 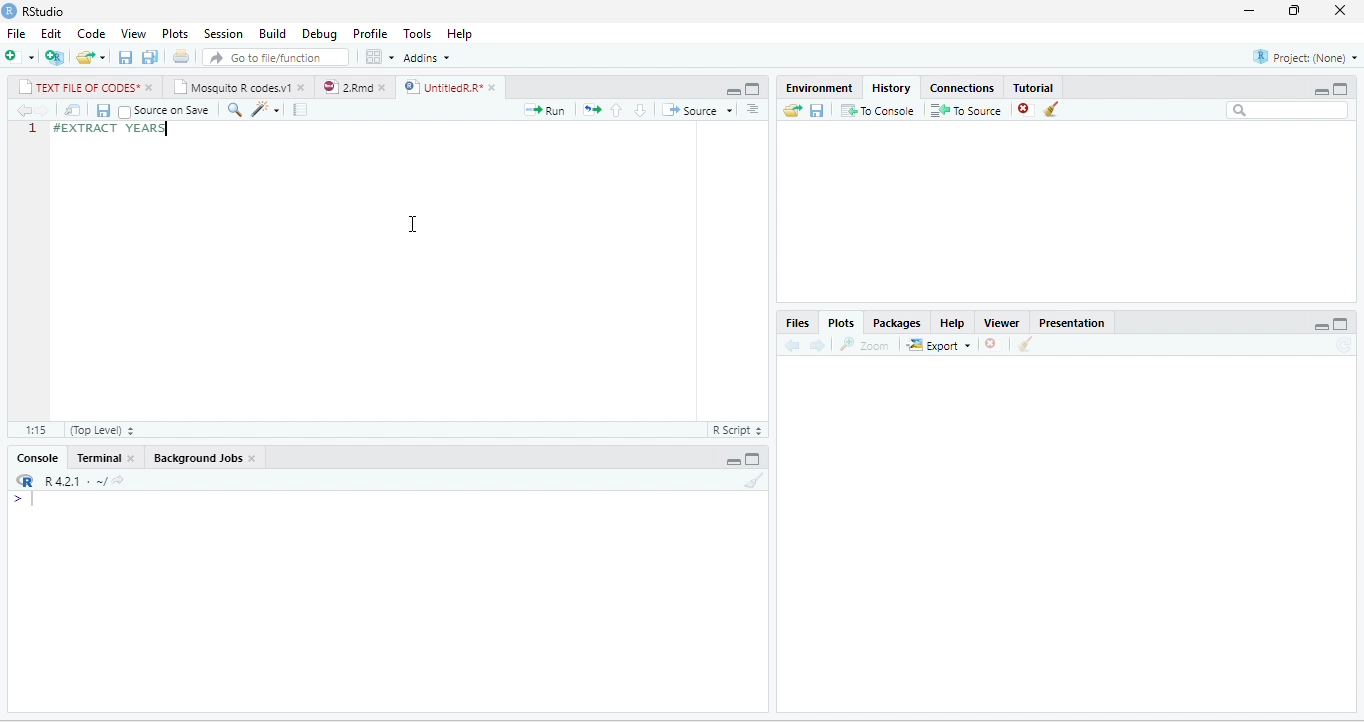 What do you see at coordinates (1072, 323) in the screenshot?
I see `Presentation` at bounding box center [1072, 323].